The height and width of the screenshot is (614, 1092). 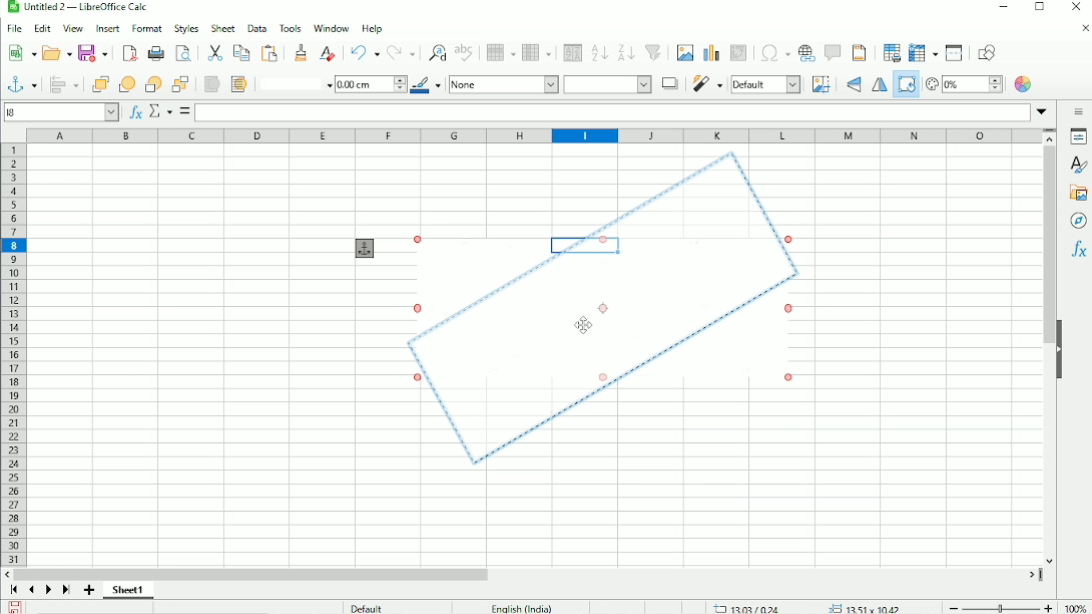 I want to click on Default, so click(x=367, y=607).